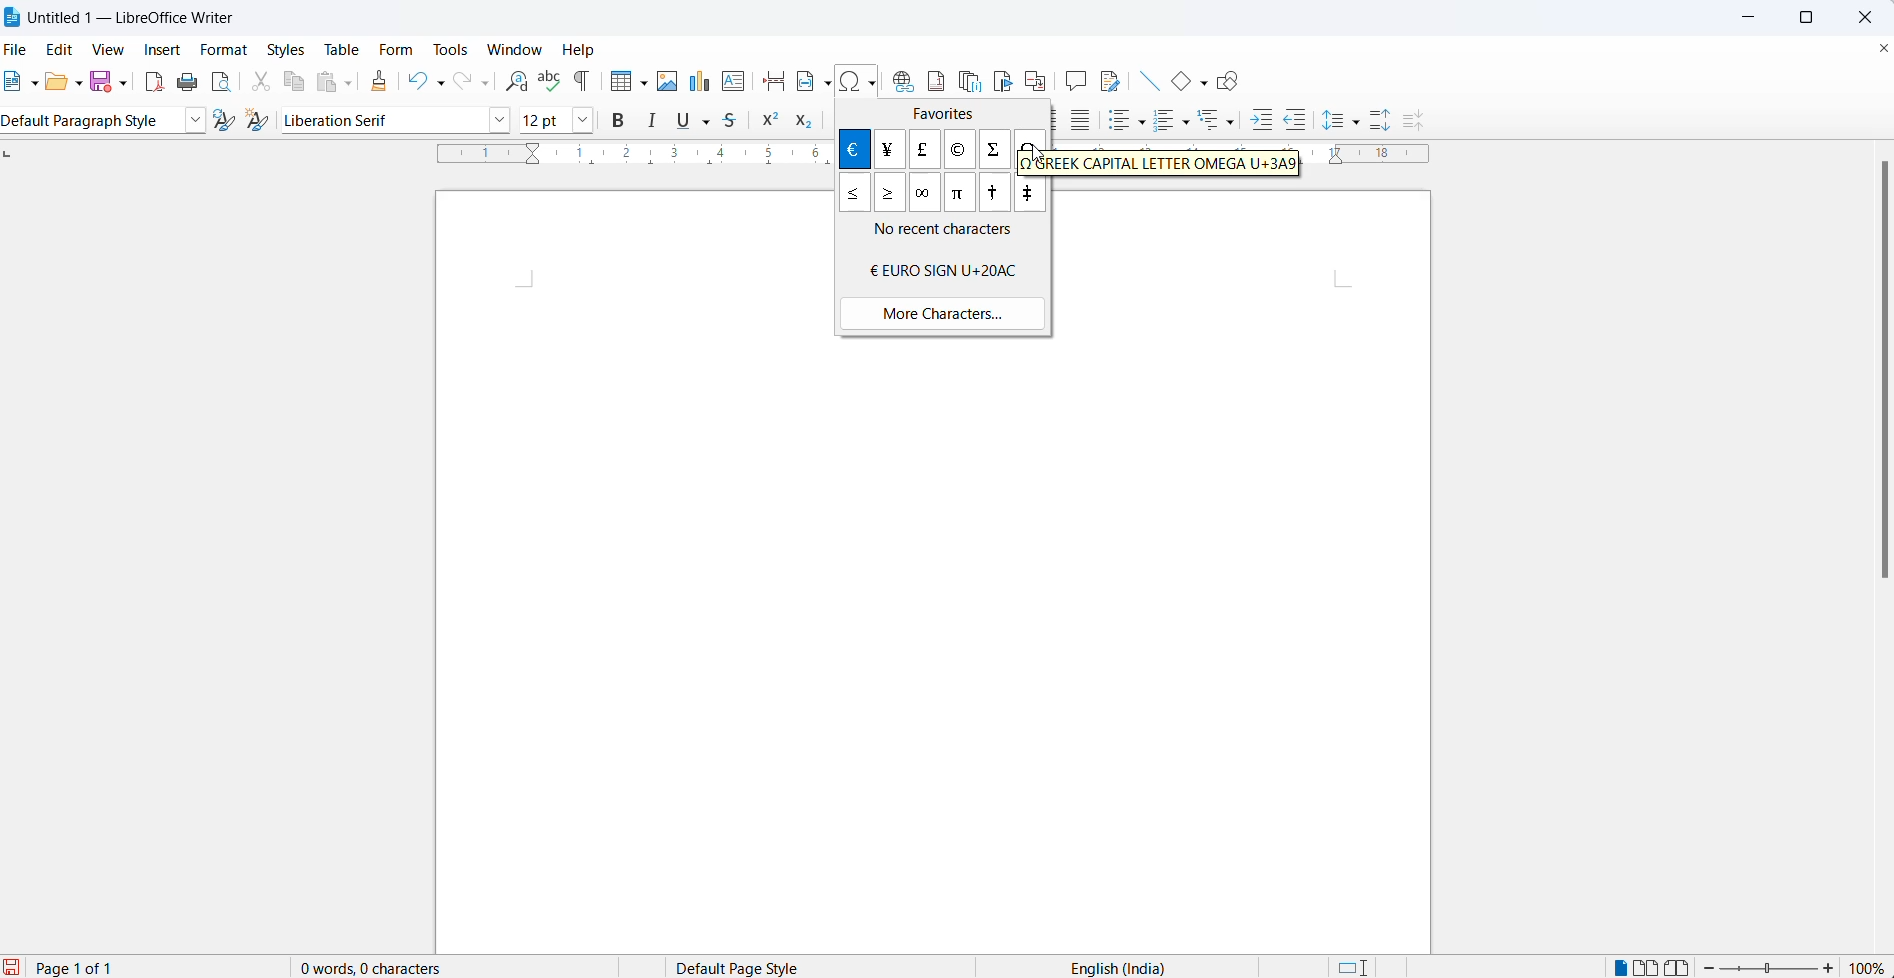 The image size is (1894, 978). Describe the element at coordinates (995, 149) in the screenshot. I see `greek copyright` at that location.